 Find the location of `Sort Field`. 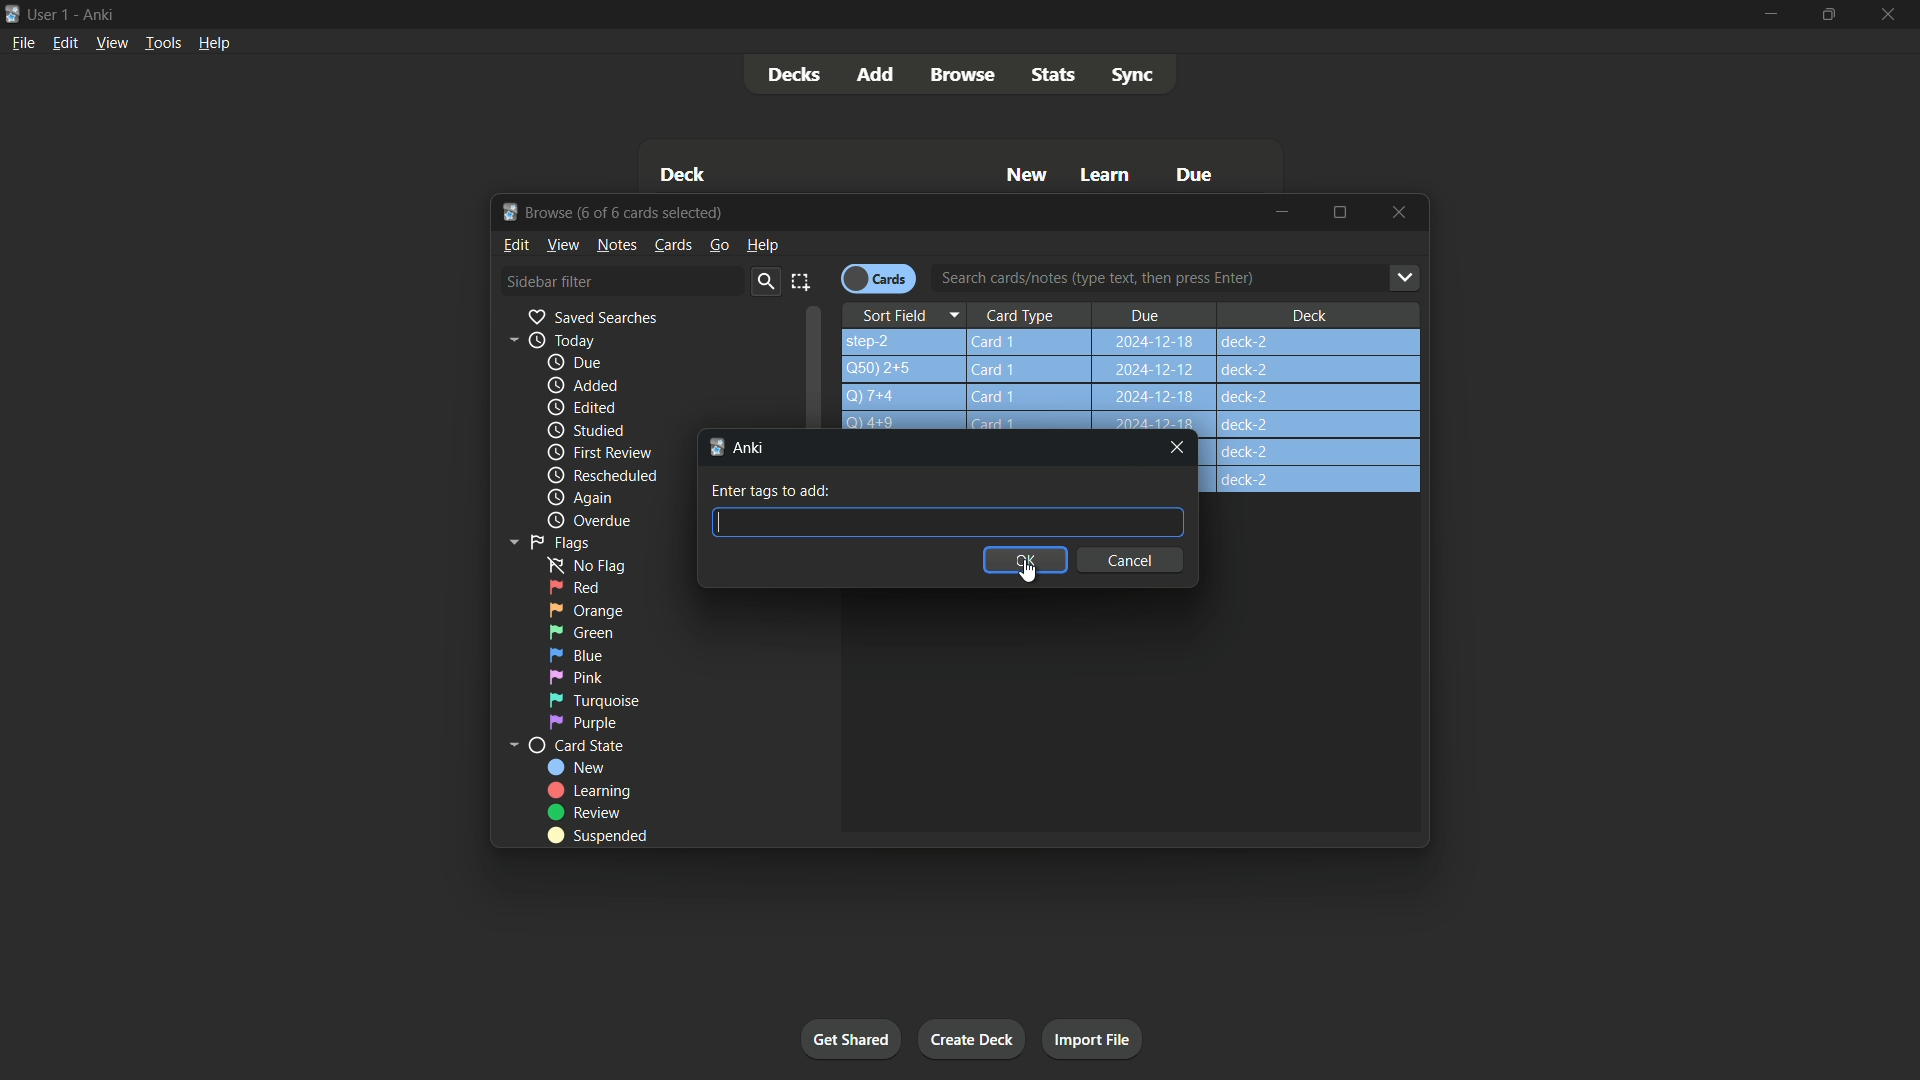

Sort Field is located at coordinates (909, 313).